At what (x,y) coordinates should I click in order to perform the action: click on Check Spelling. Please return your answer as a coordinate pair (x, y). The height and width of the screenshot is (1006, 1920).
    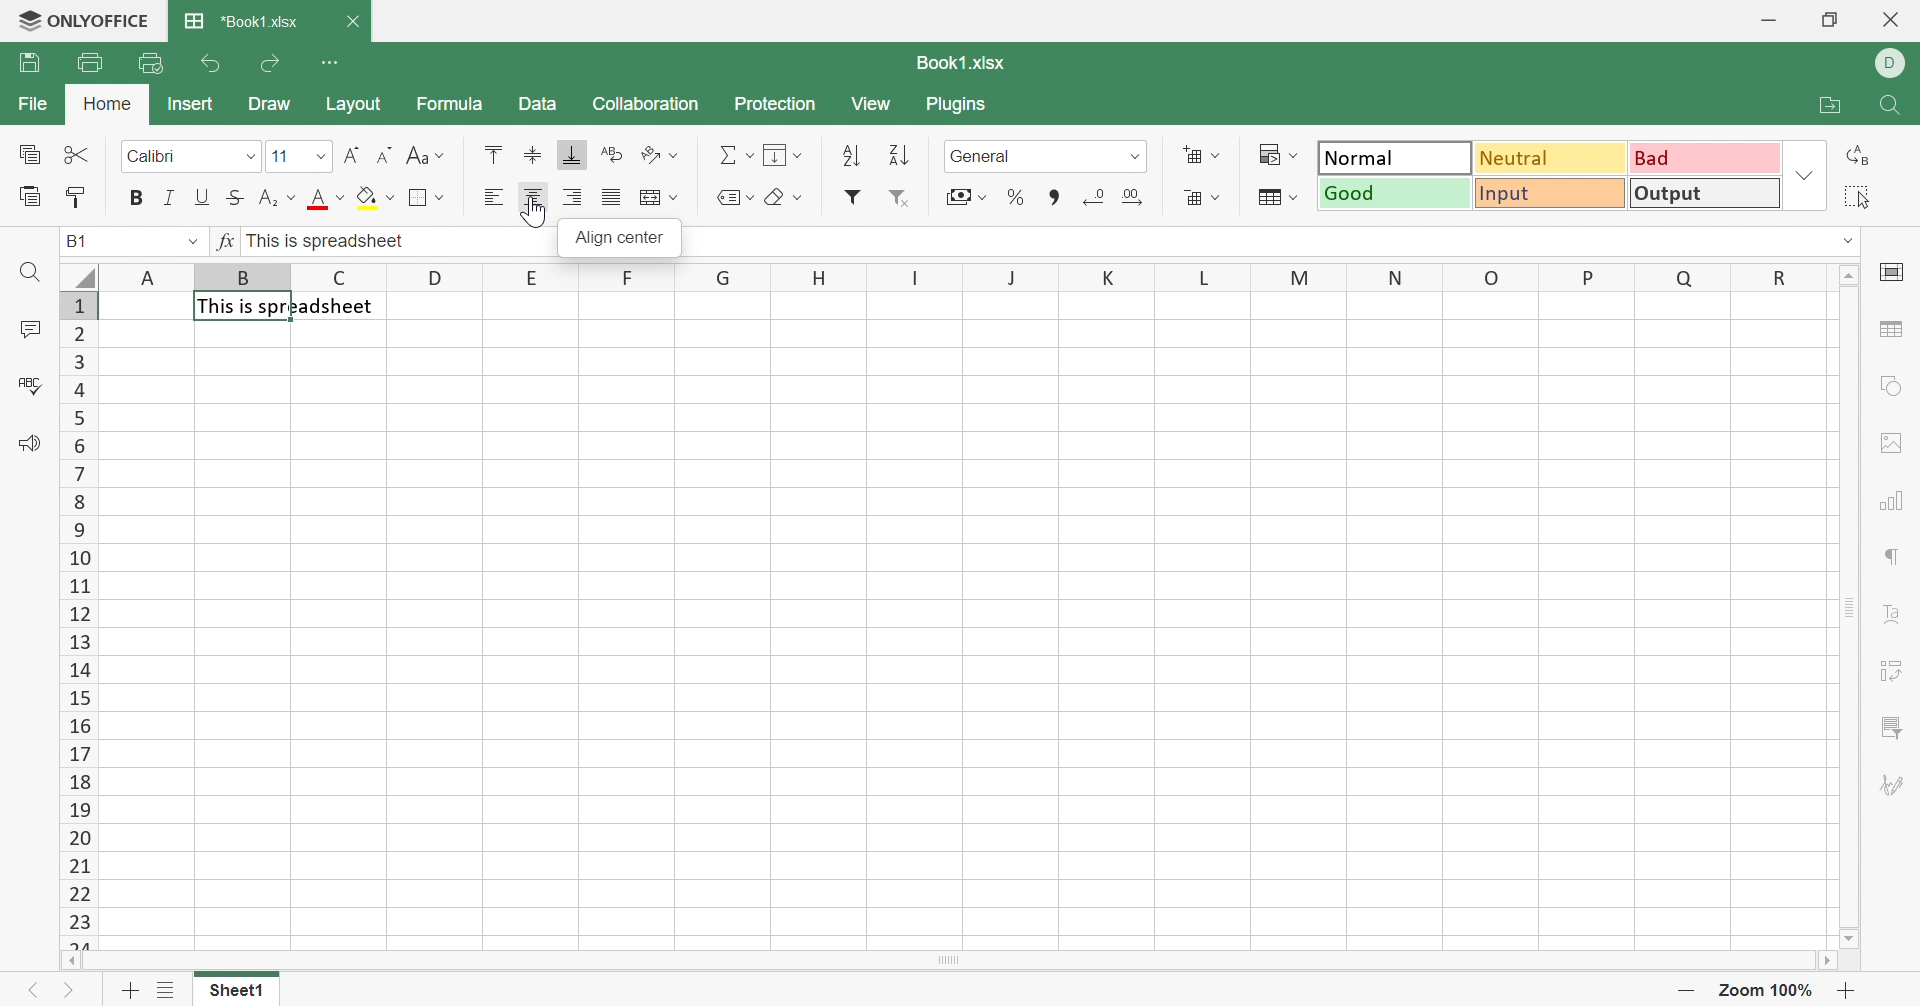
    Looking at the image, I should click on (30, 385).